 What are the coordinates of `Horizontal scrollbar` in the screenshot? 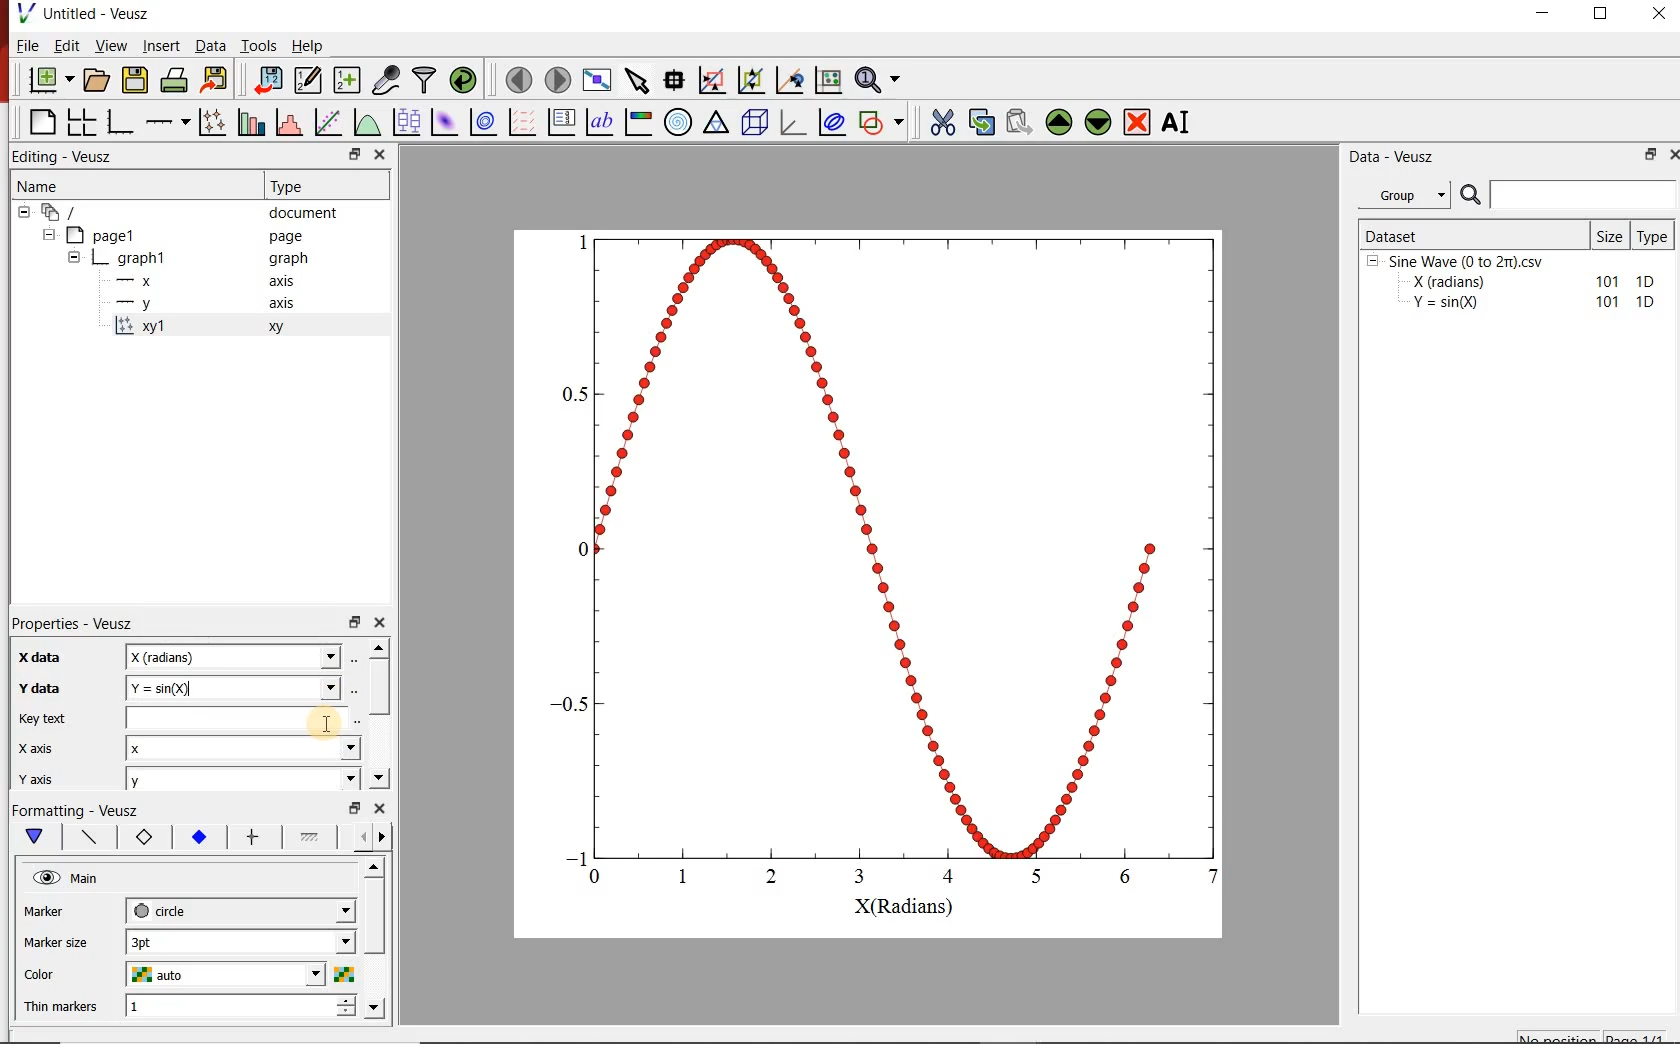 It's located at (377, 936).